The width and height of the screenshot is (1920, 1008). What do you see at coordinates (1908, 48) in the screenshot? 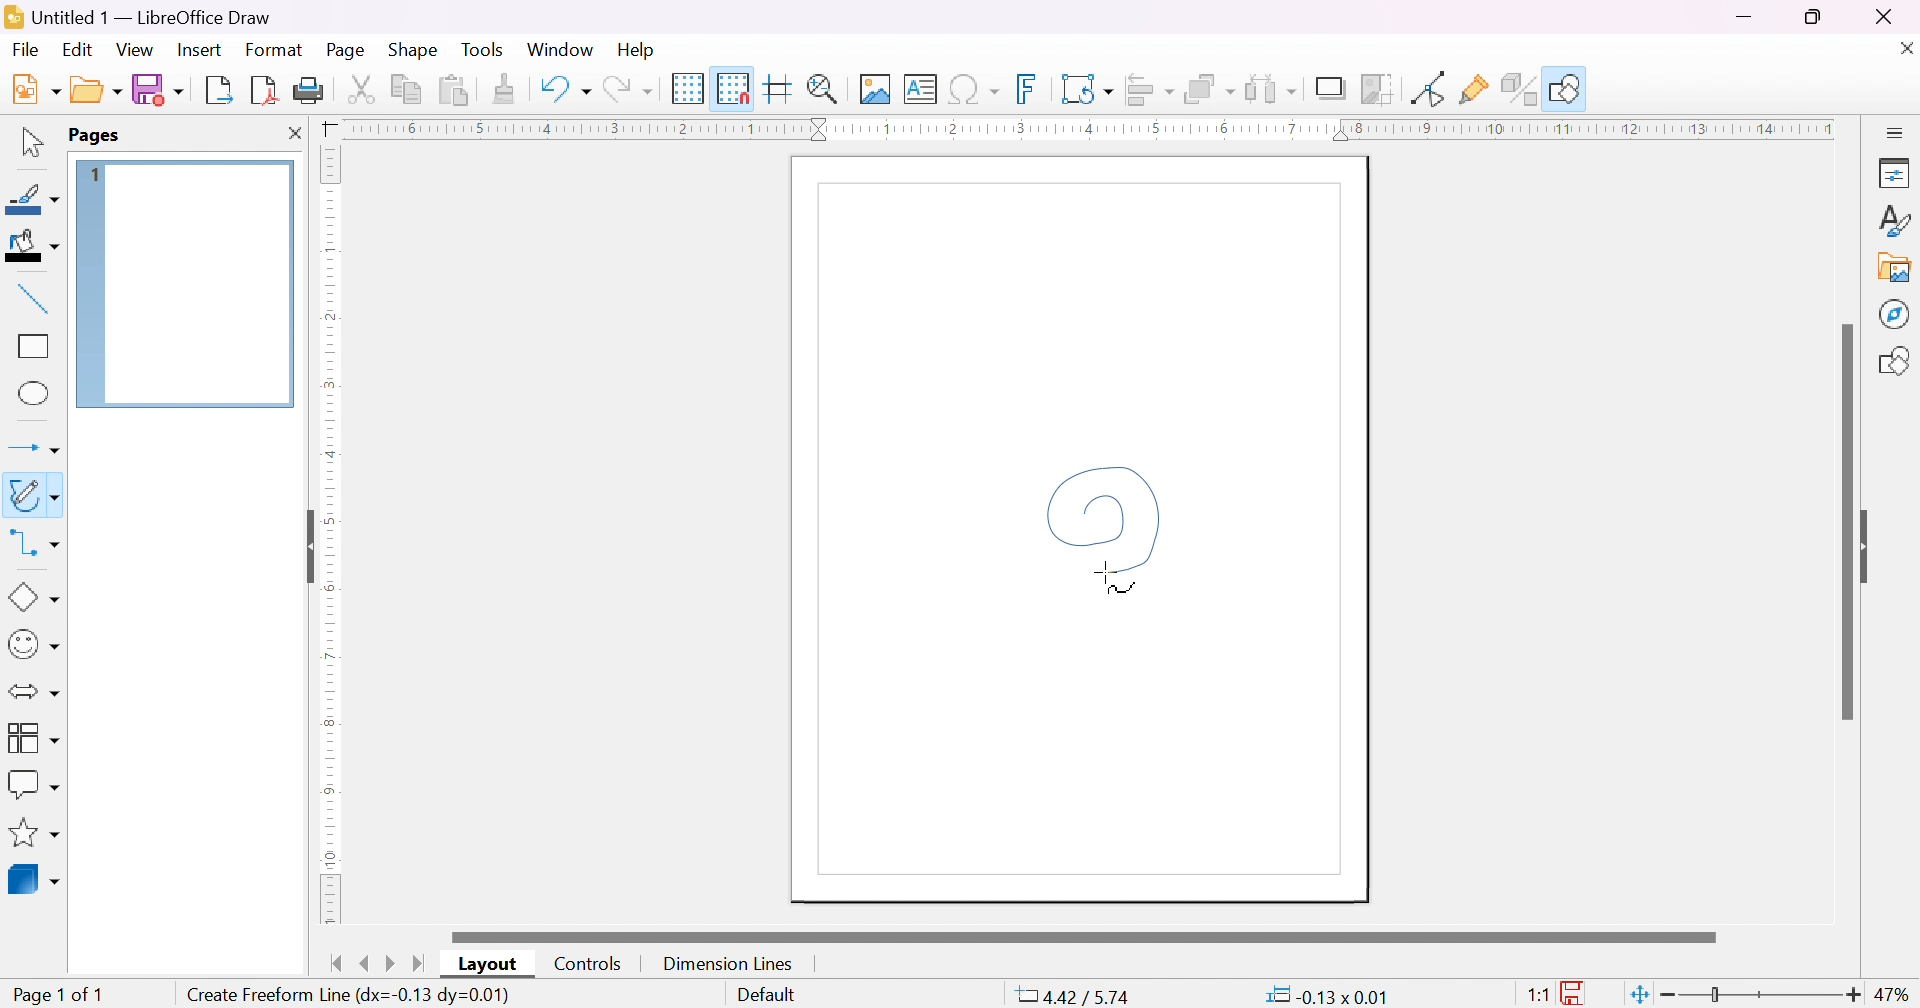
I see `close` at bounding box center [1908, 48].